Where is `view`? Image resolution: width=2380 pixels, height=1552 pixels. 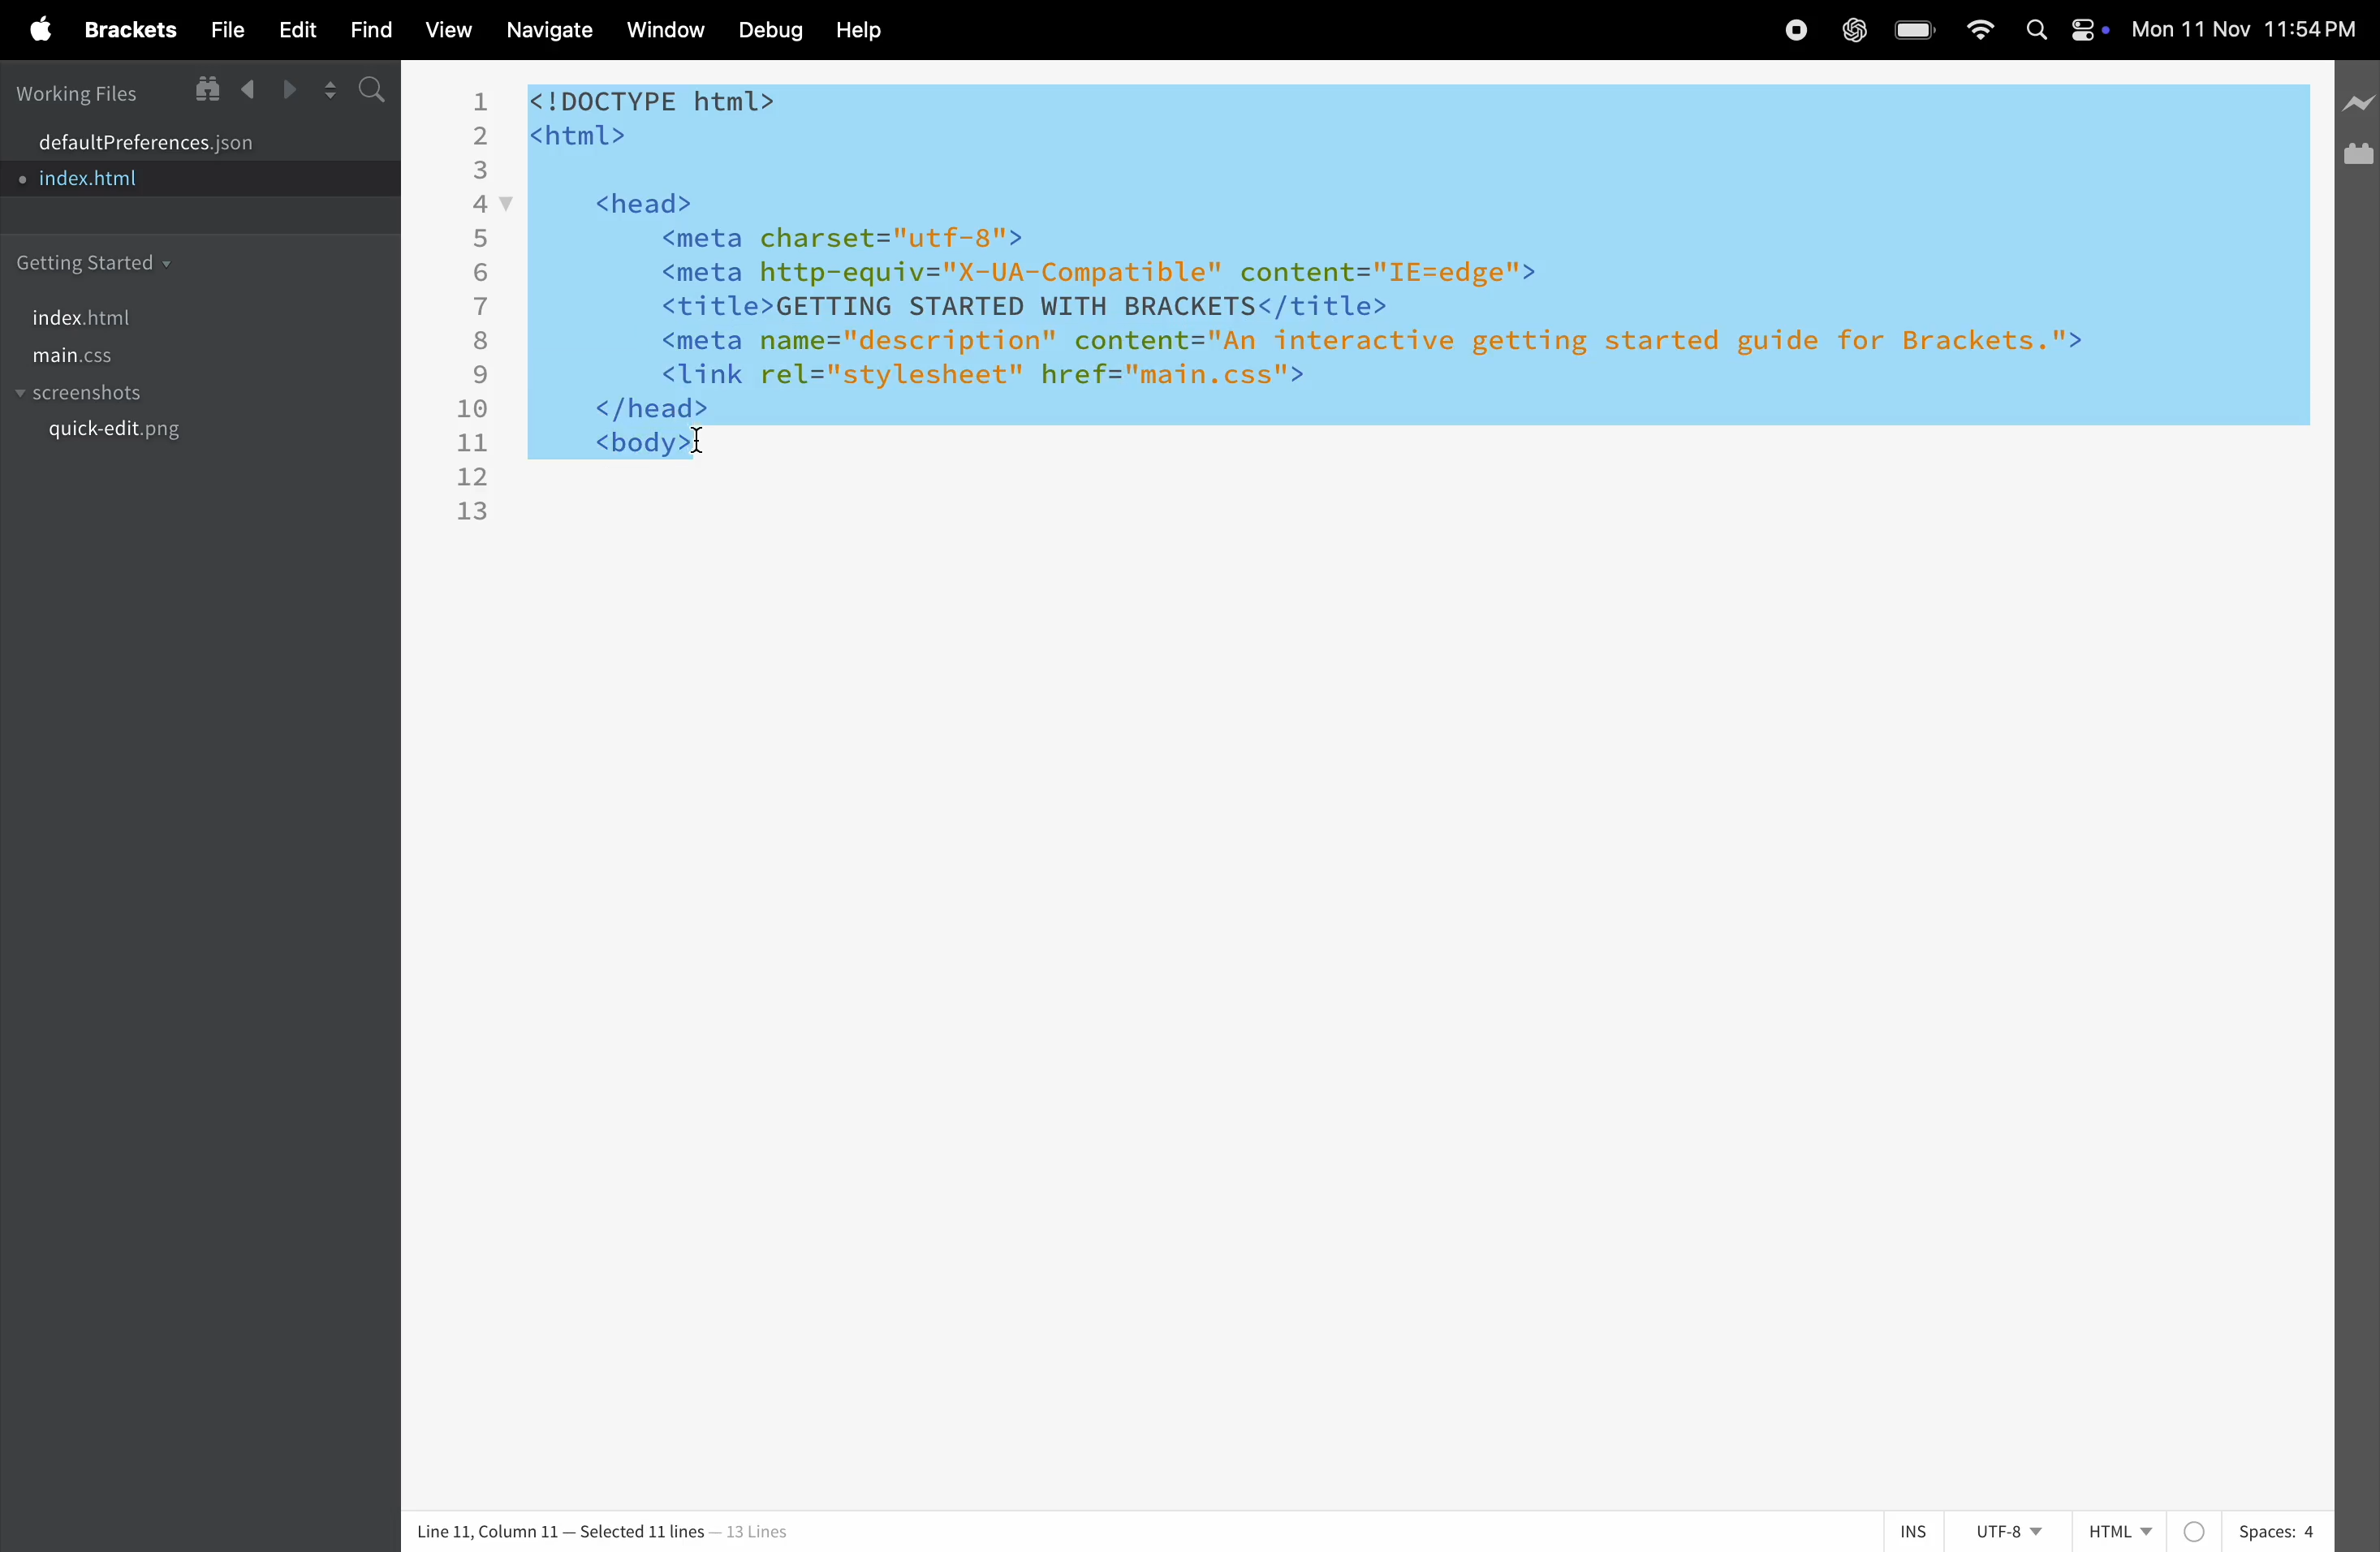 view is located at coordinates (447, 30).